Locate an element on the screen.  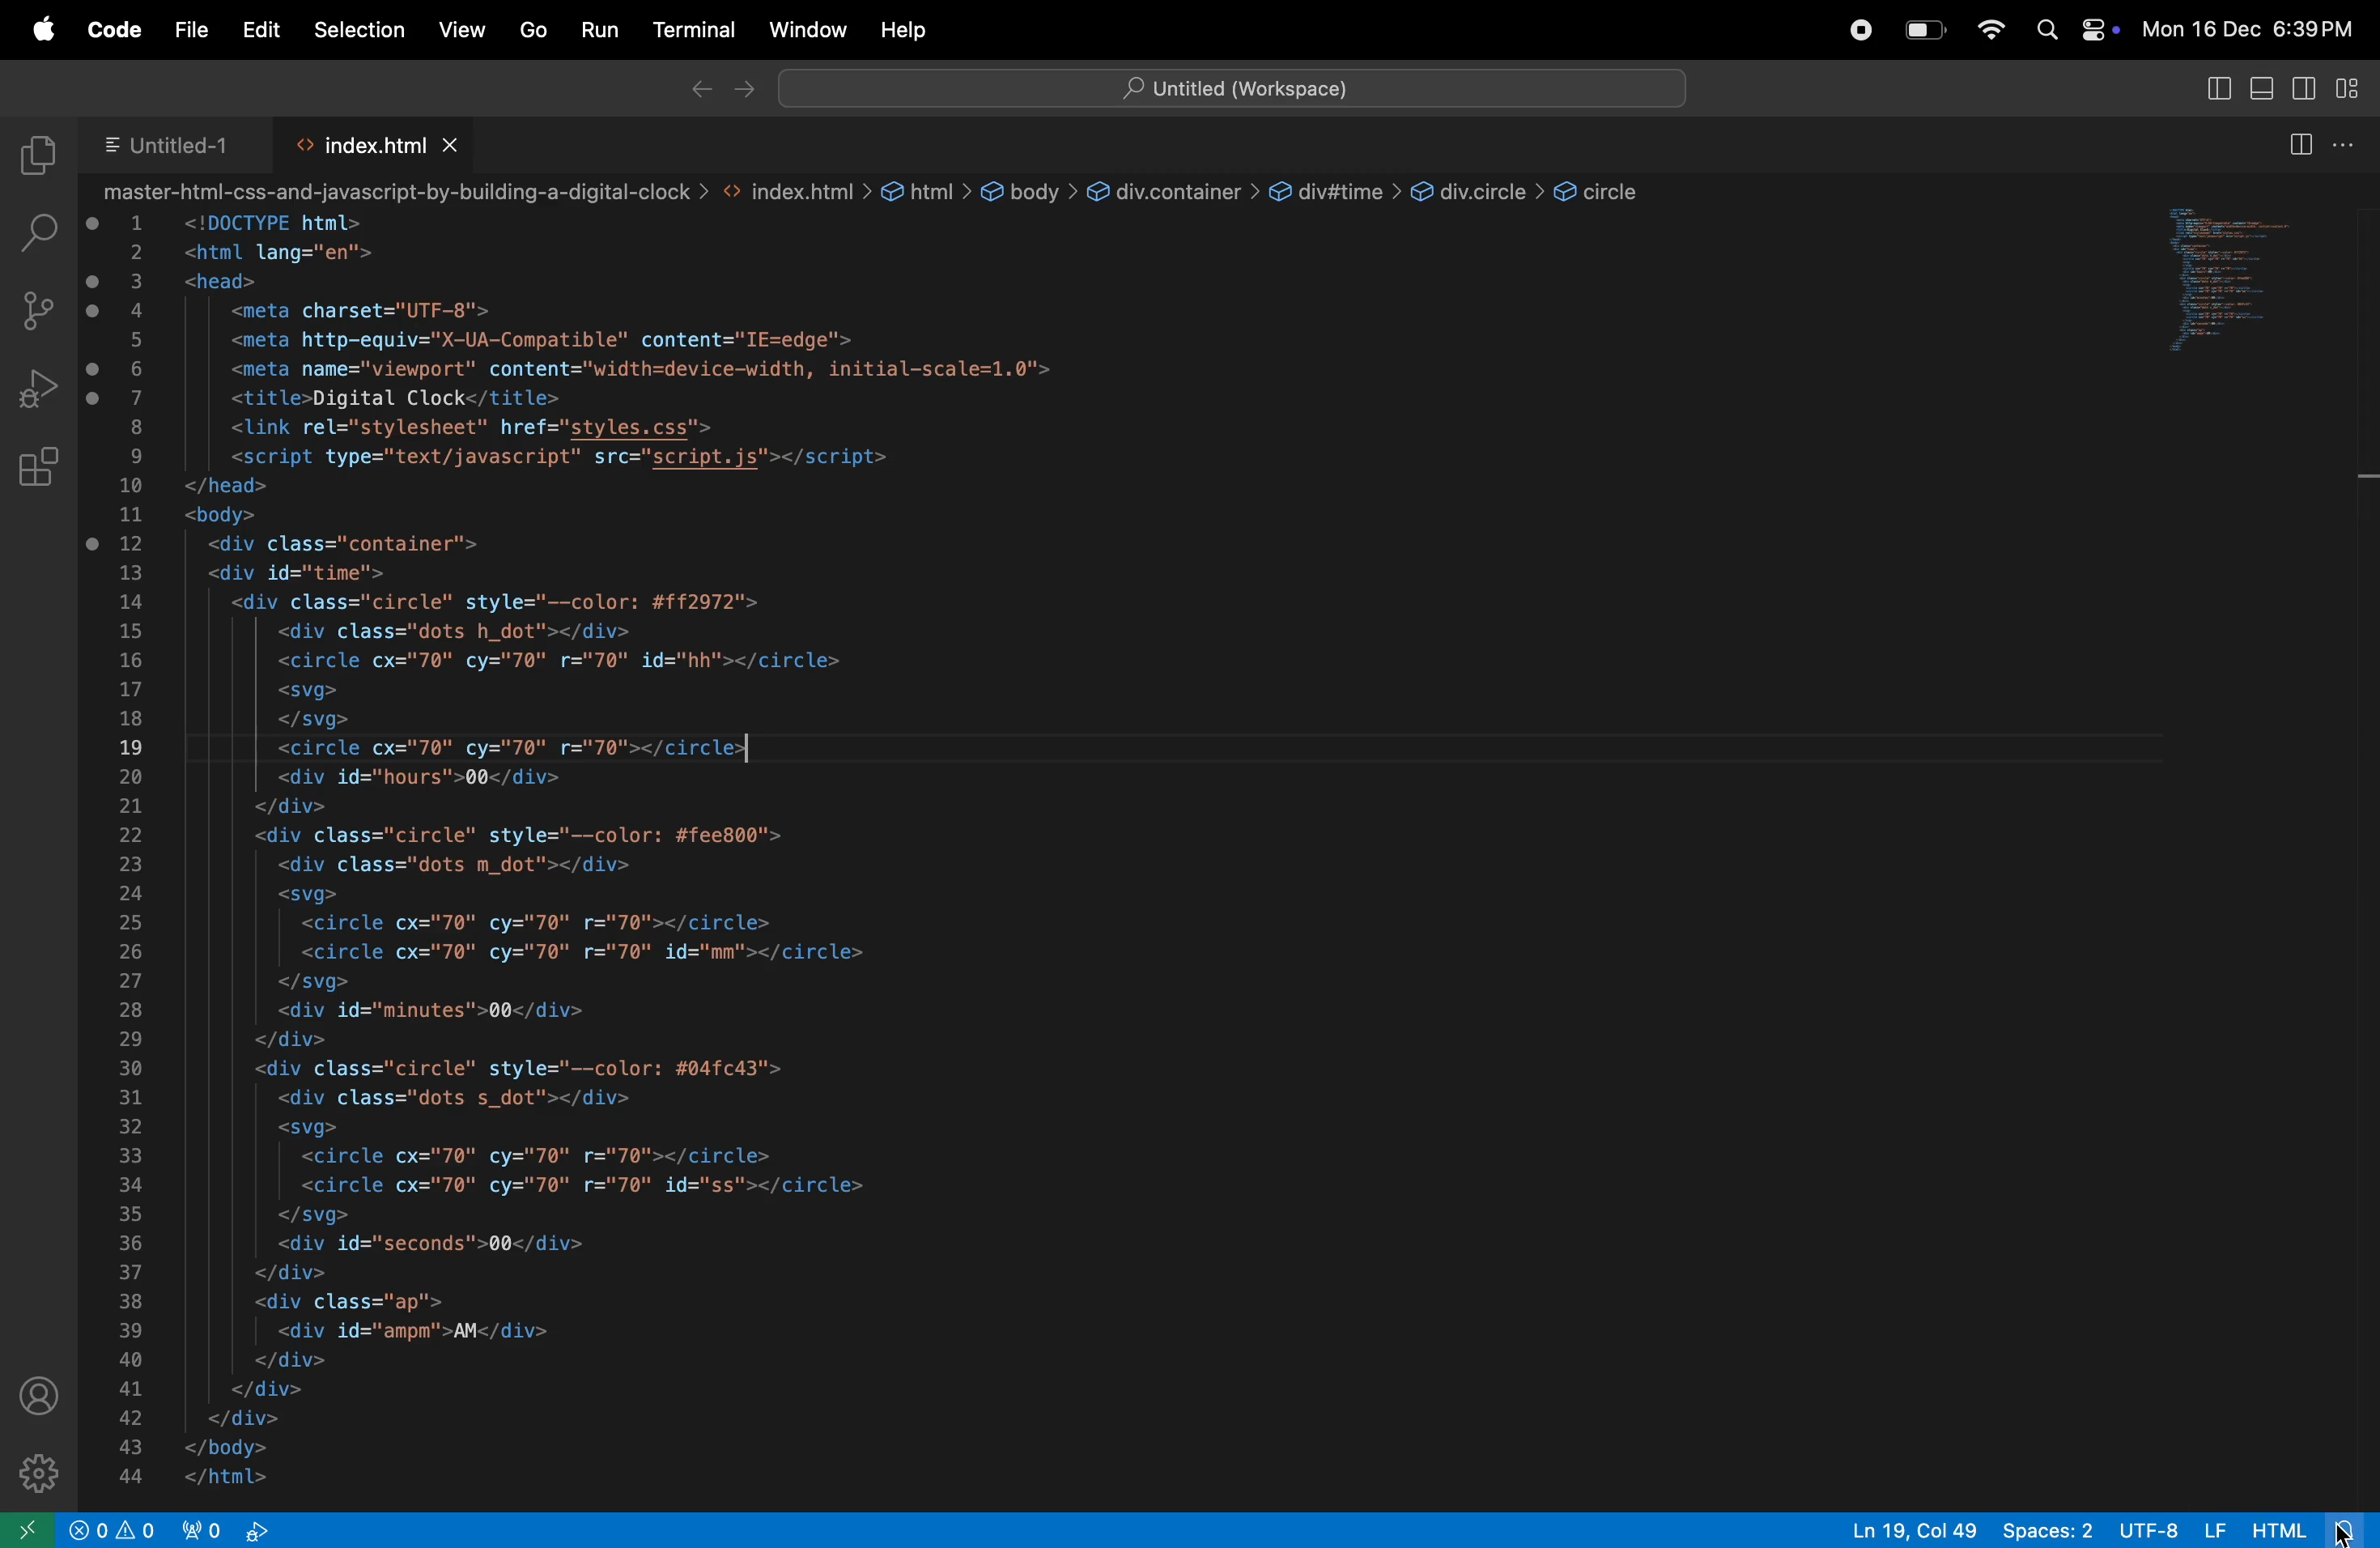
space 2 is located at coordinates (2046, 1529).